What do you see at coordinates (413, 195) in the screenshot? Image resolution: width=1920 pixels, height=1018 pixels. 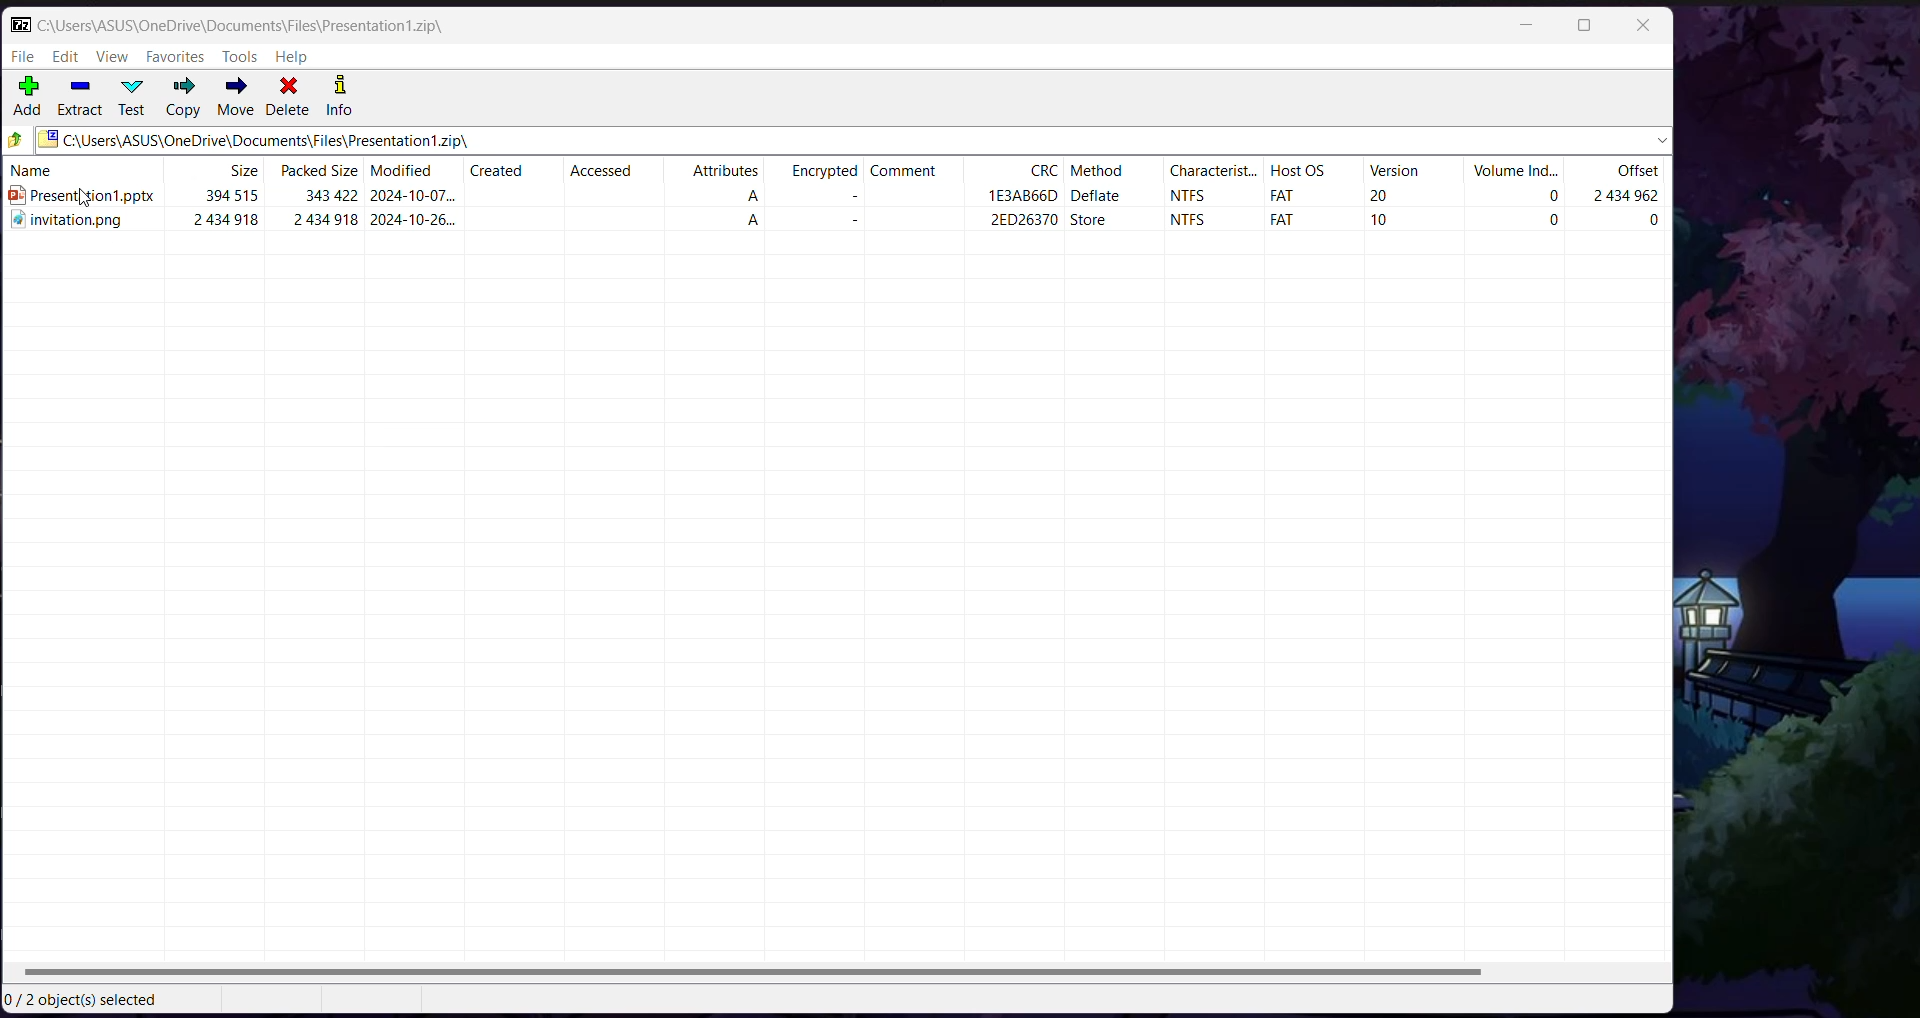 I see `2024-10-07` at bounding box center [413, 195].